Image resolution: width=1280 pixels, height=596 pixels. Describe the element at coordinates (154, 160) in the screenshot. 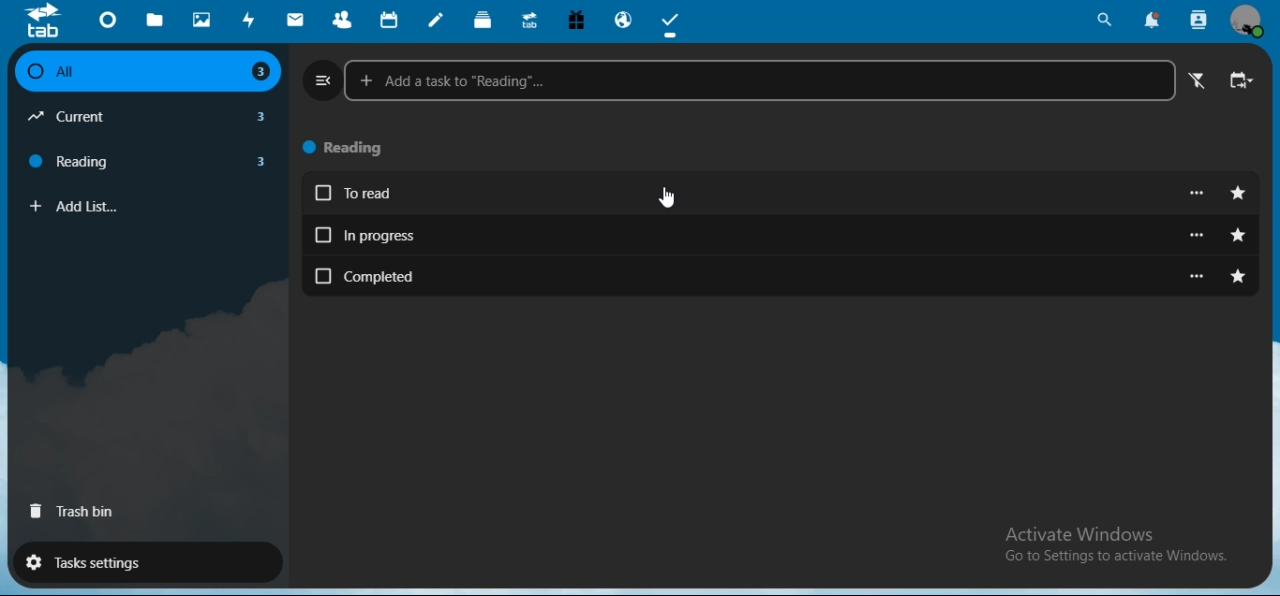

I see `reading` at that location.